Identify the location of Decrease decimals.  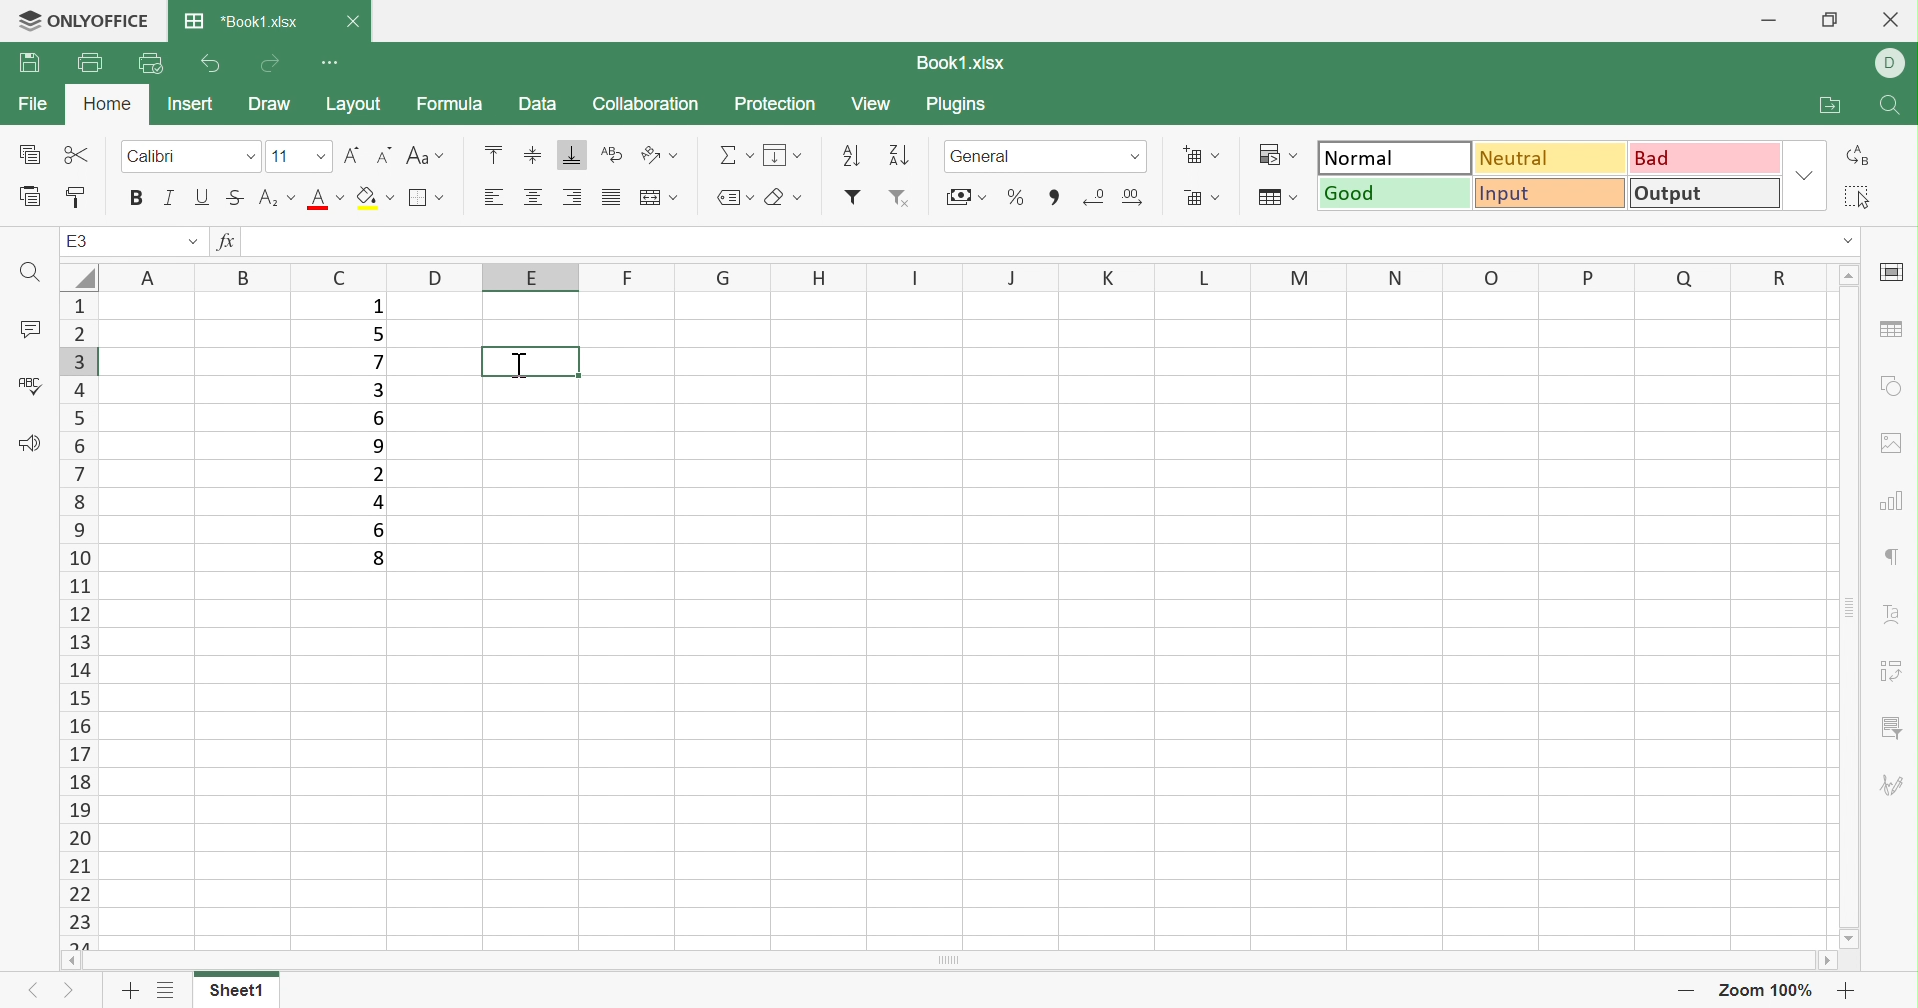
(1096, 195).